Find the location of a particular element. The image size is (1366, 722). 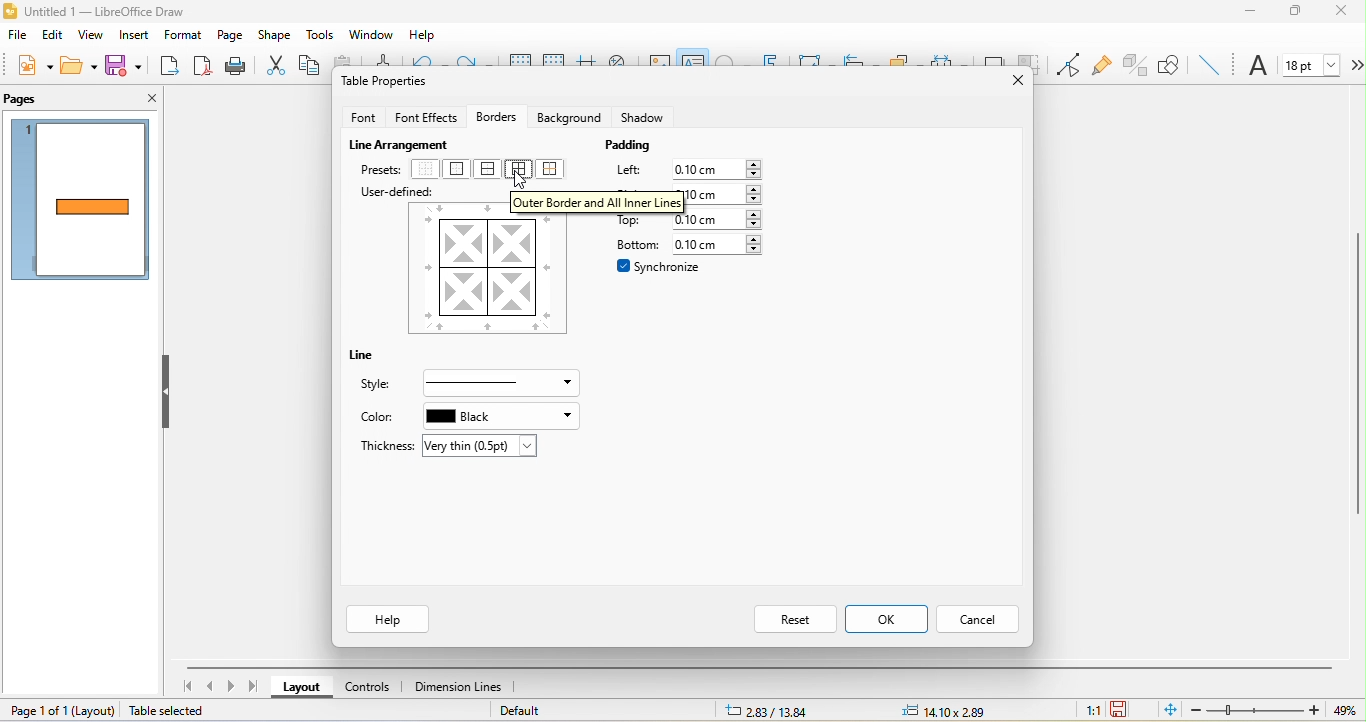

left is located at coordinates (627, 172).